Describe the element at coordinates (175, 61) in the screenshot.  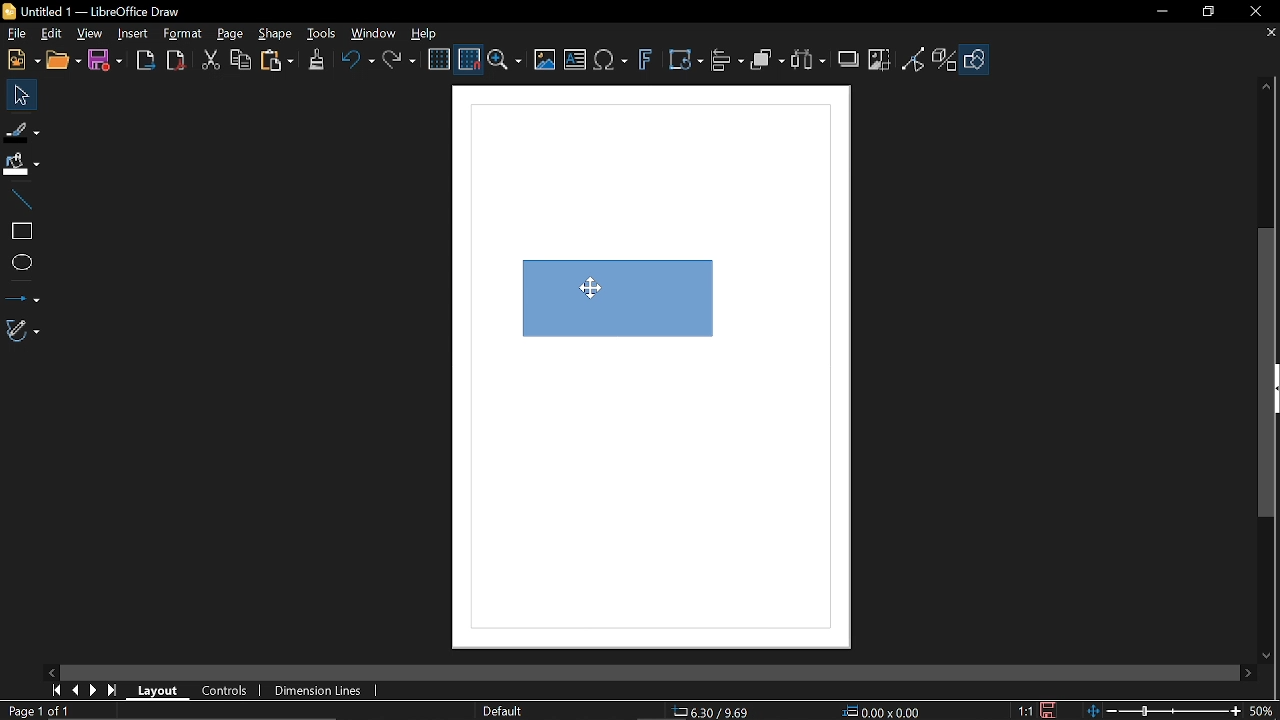
I see `Export as pdf` at that location.